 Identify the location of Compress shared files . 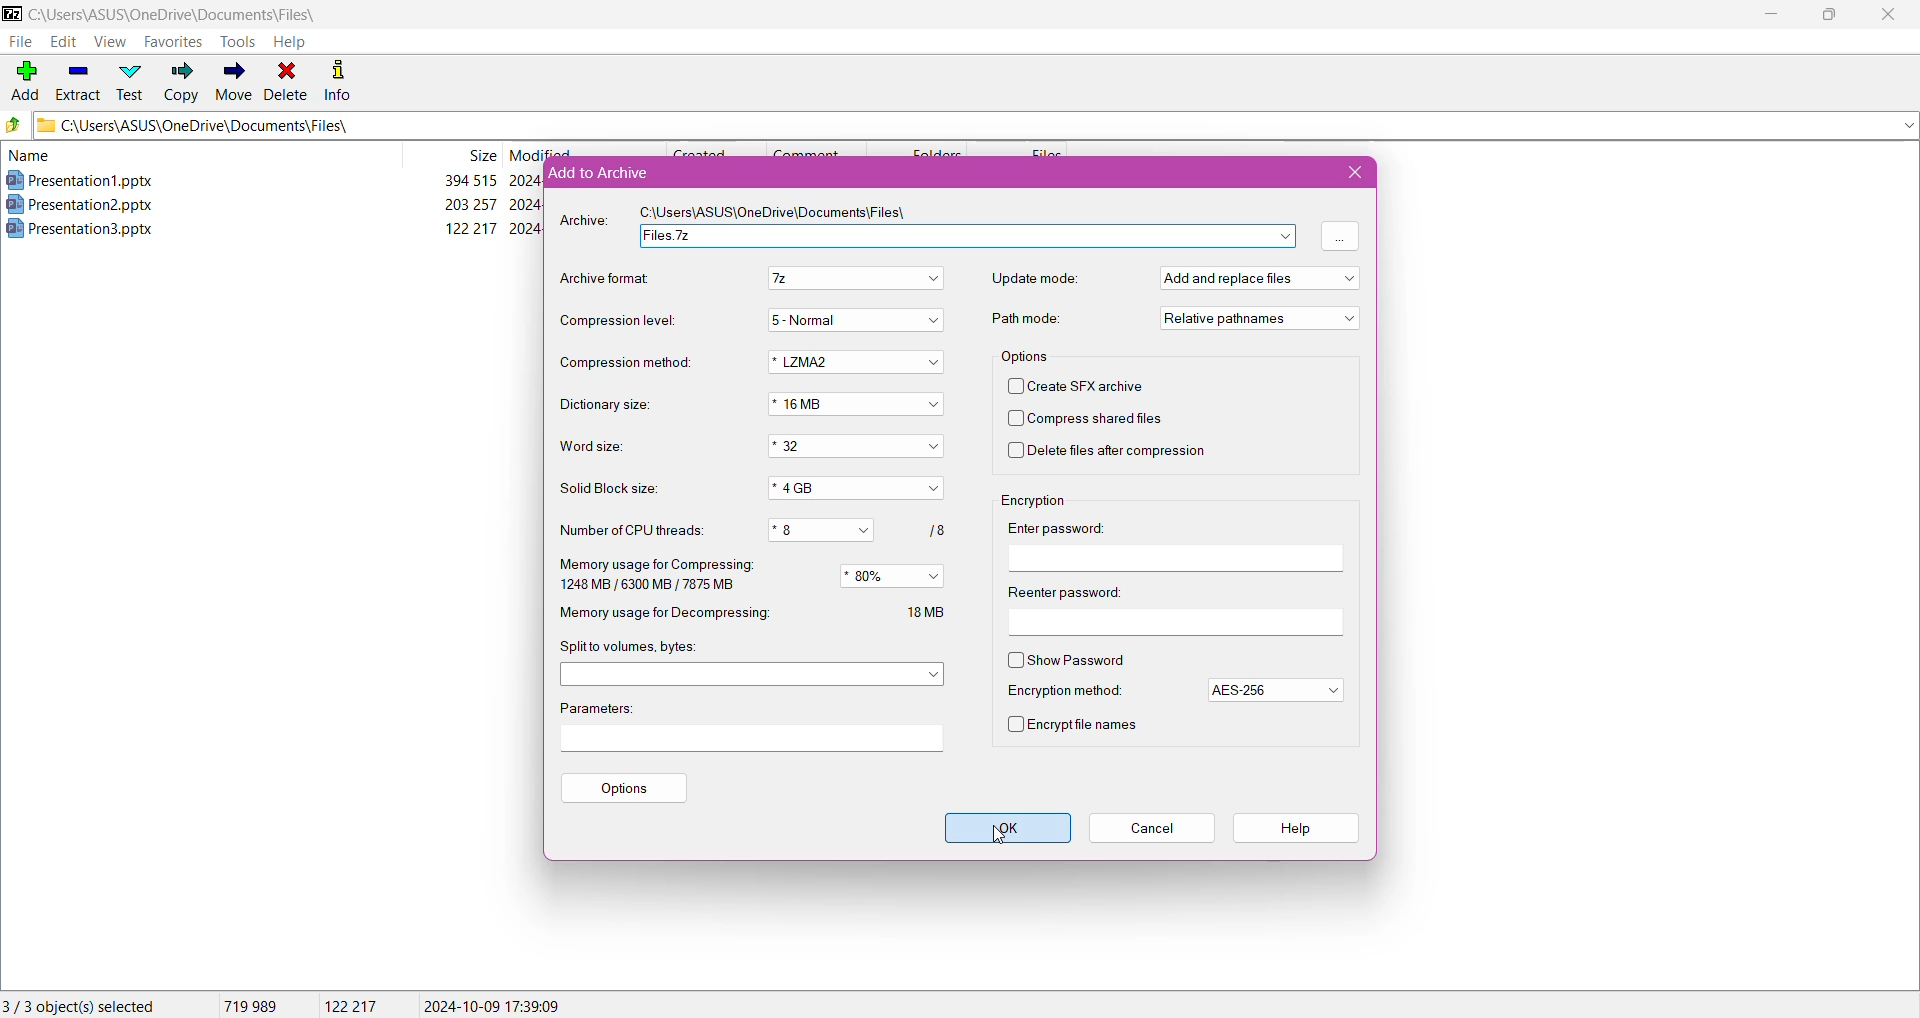
(1086, 420).